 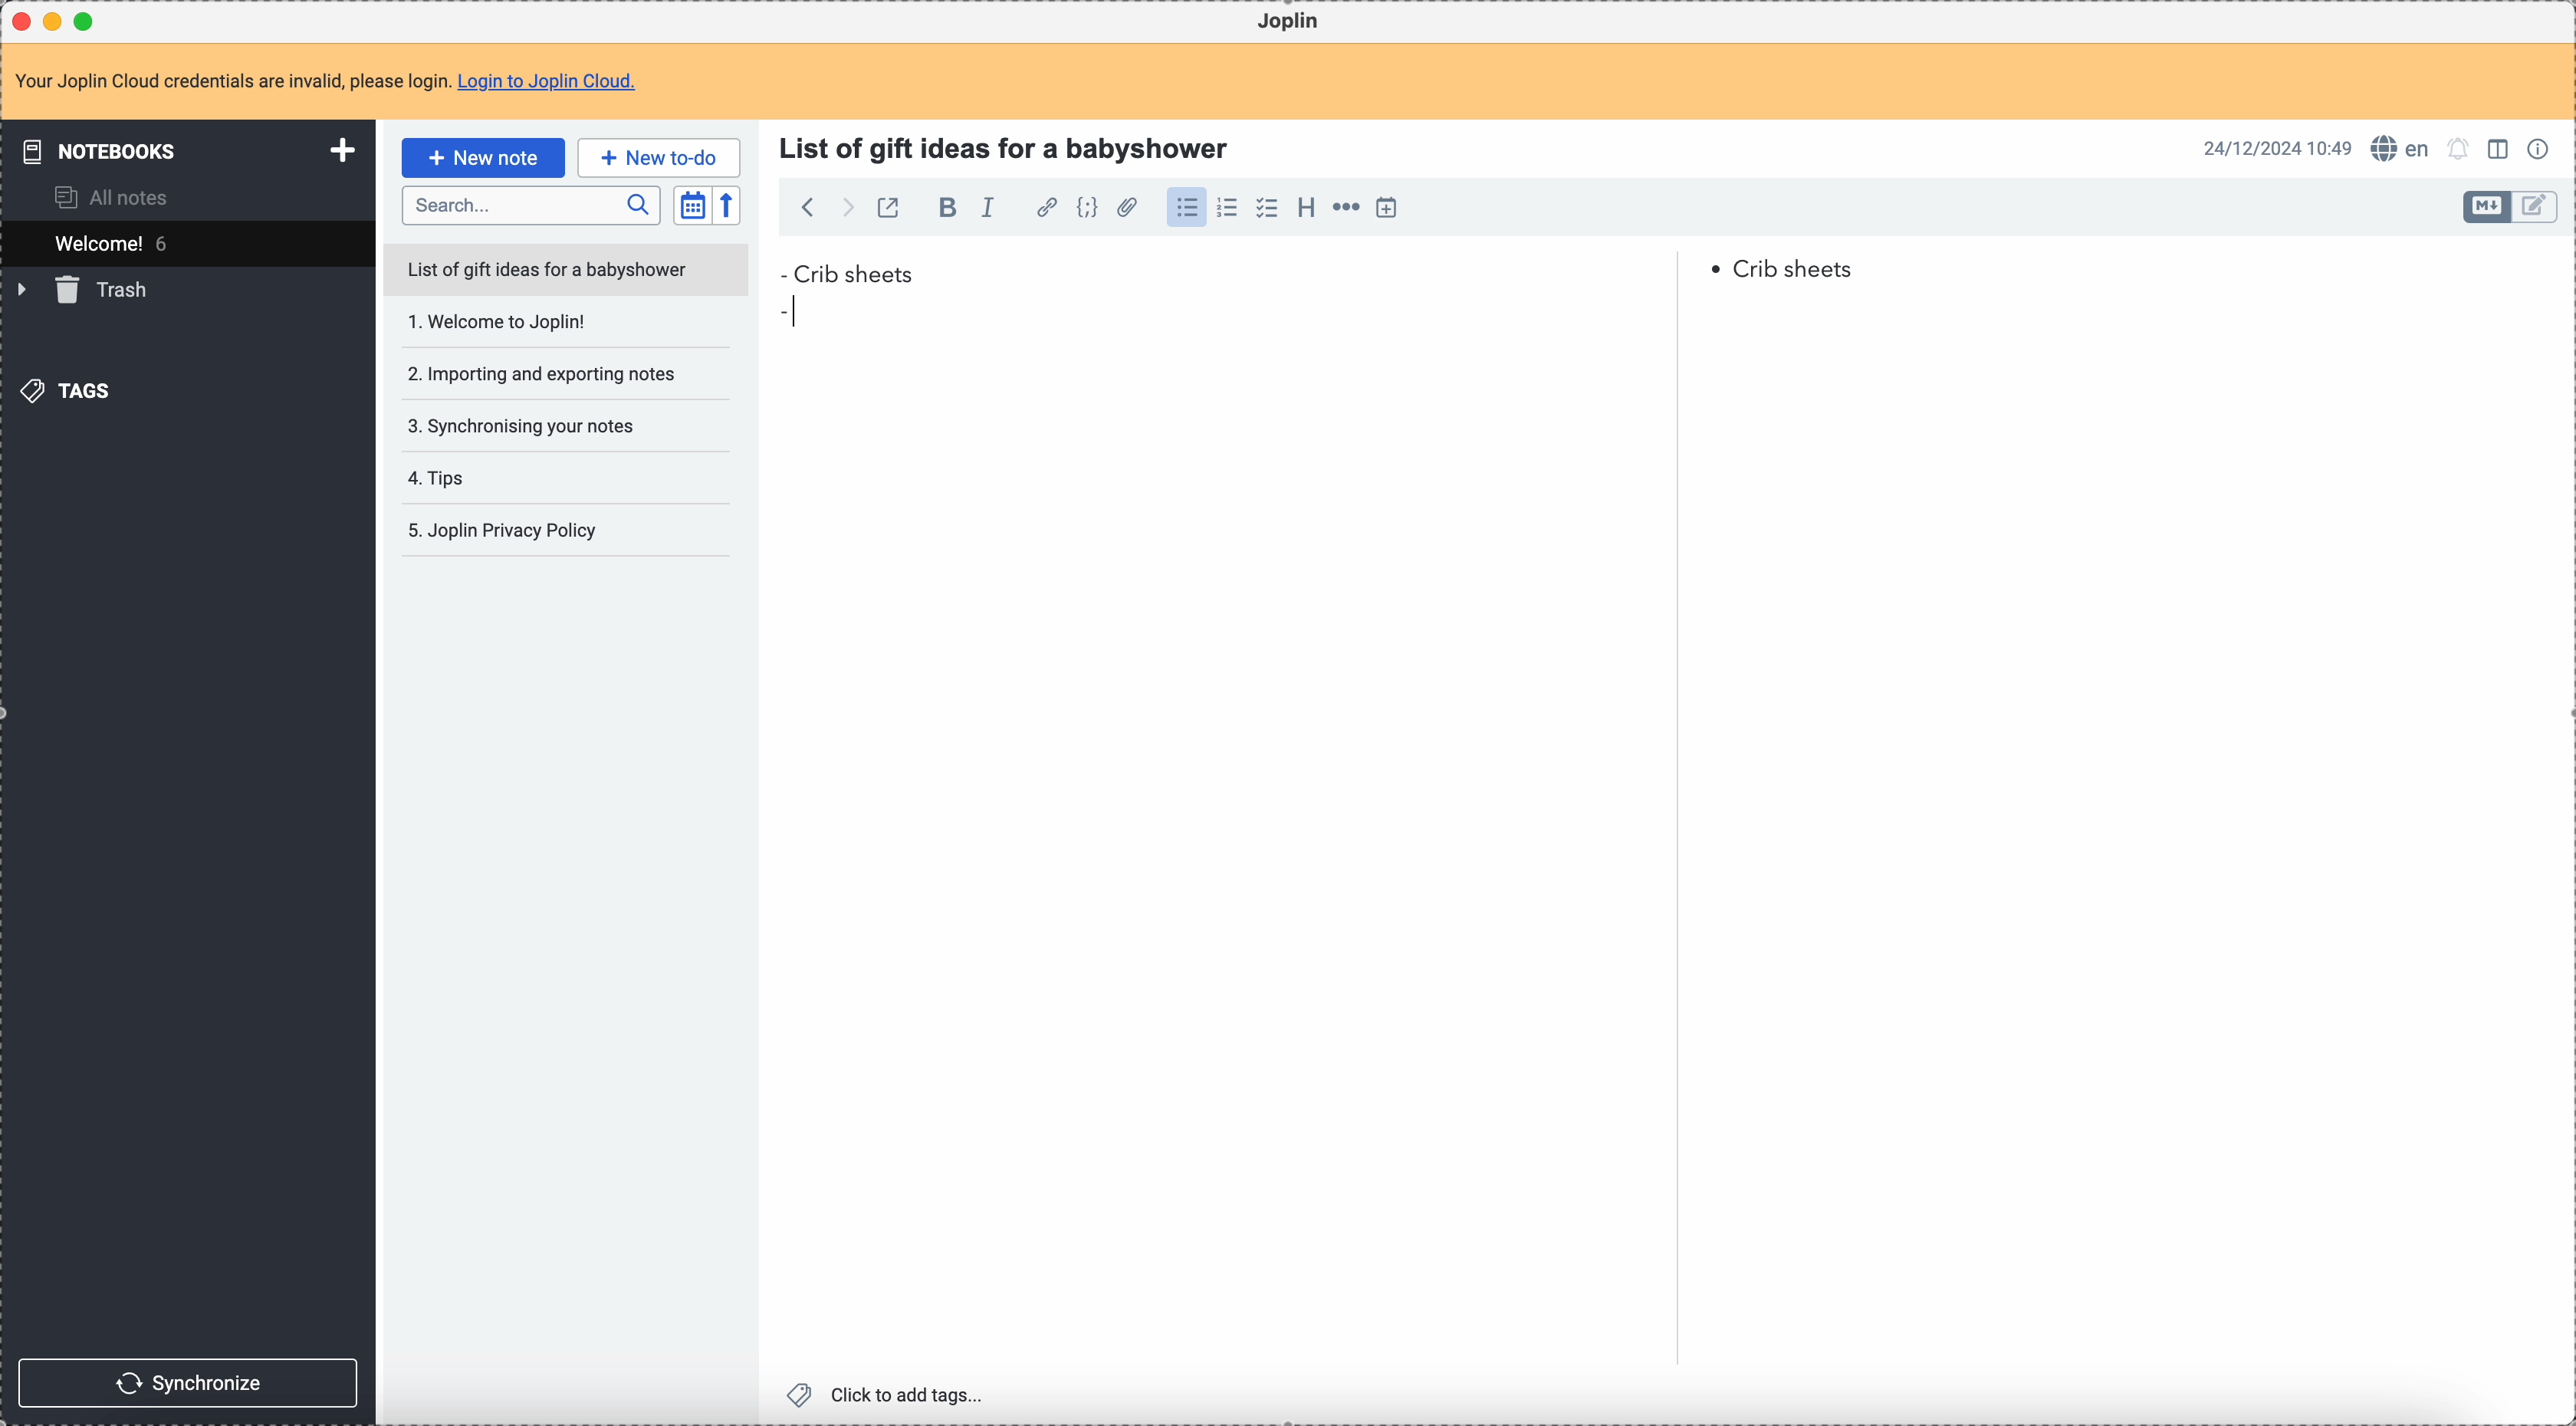 I want to click on list of gift ideas for a babyshower, so click(x=569, y=273).